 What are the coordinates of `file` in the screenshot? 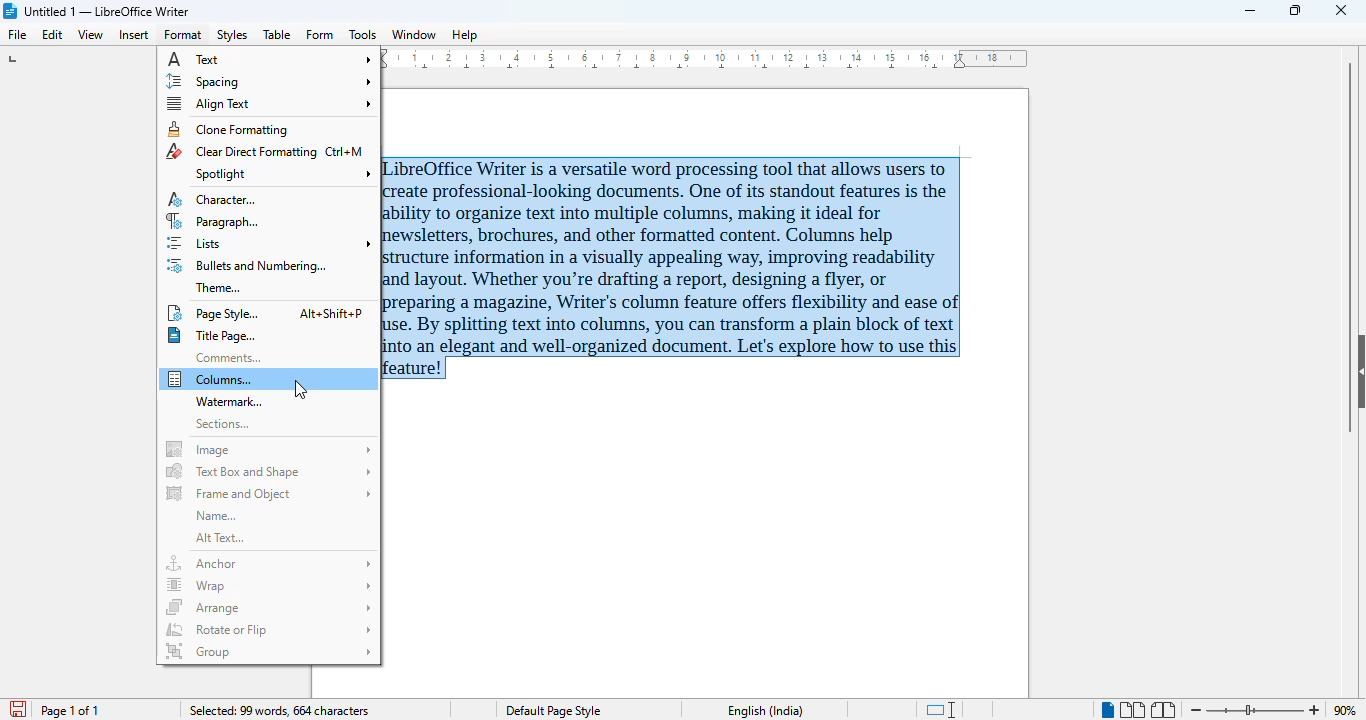 It's located at (19, 35).